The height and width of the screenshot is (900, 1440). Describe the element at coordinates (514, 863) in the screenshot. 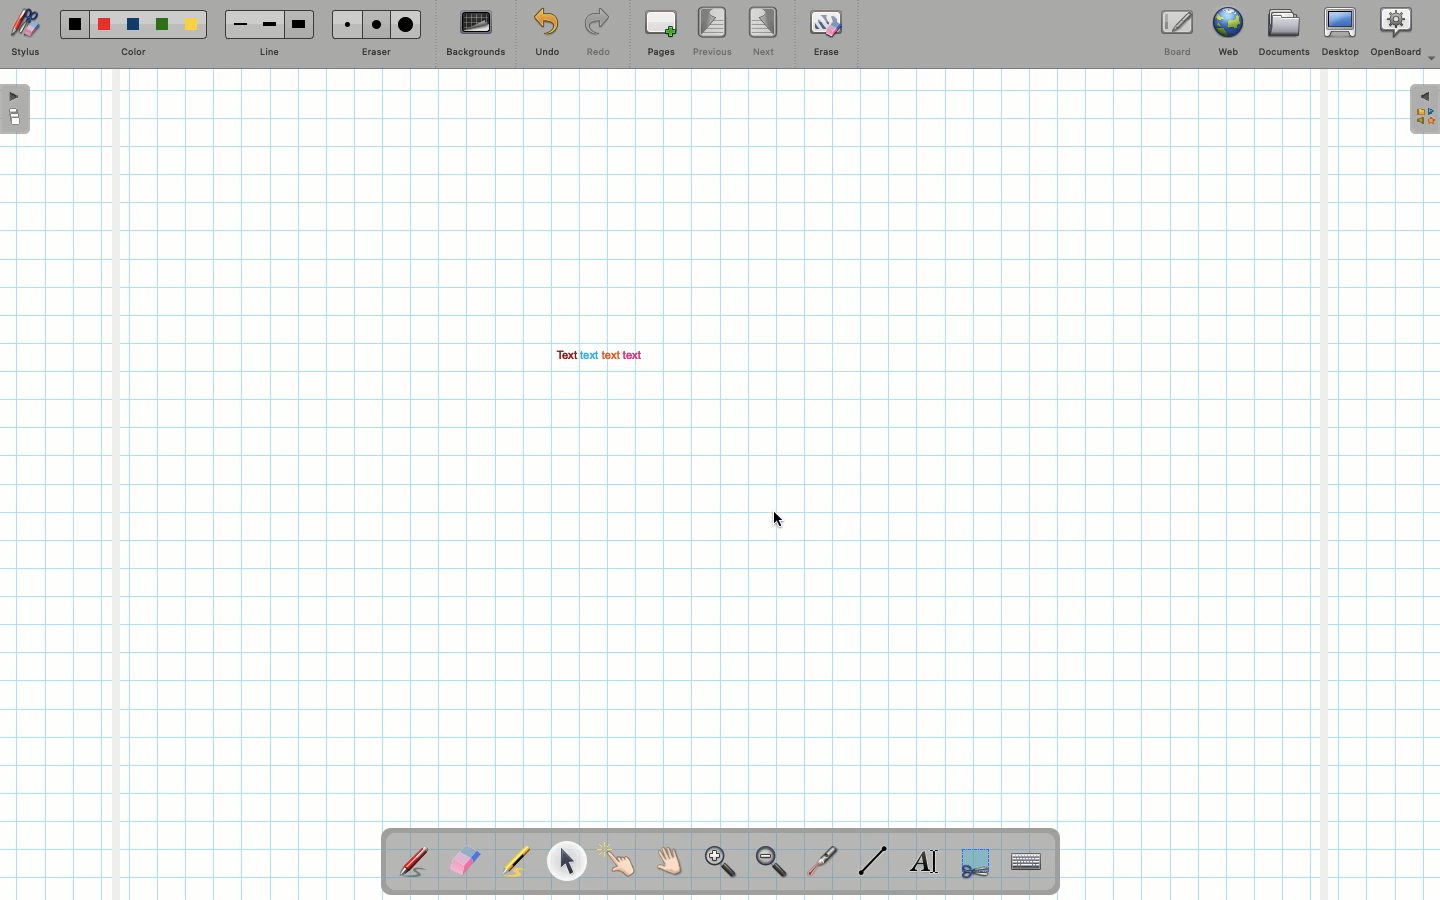

I see `Highlighter` at that location.